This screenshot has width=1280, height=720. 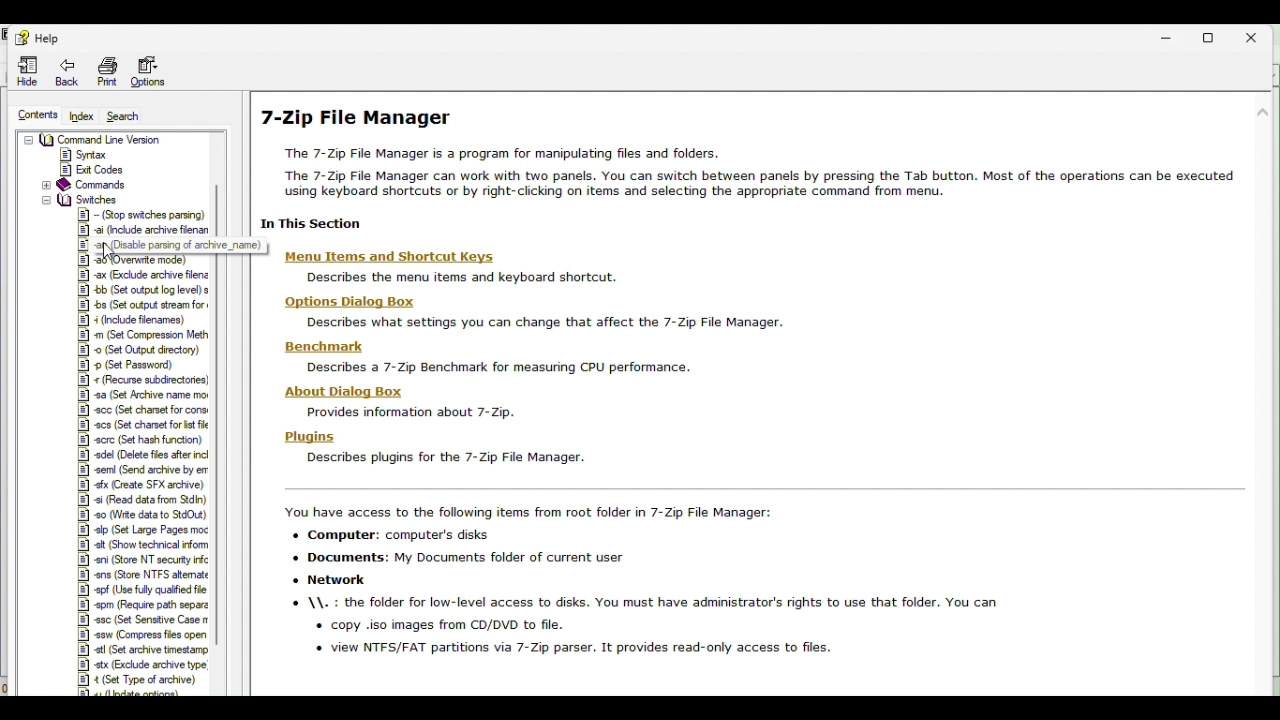 What do you see at coordinates (142, 589) in the screenshot?
I see `8] apf (Use fully qualified file` at bounding box center [142, 589].